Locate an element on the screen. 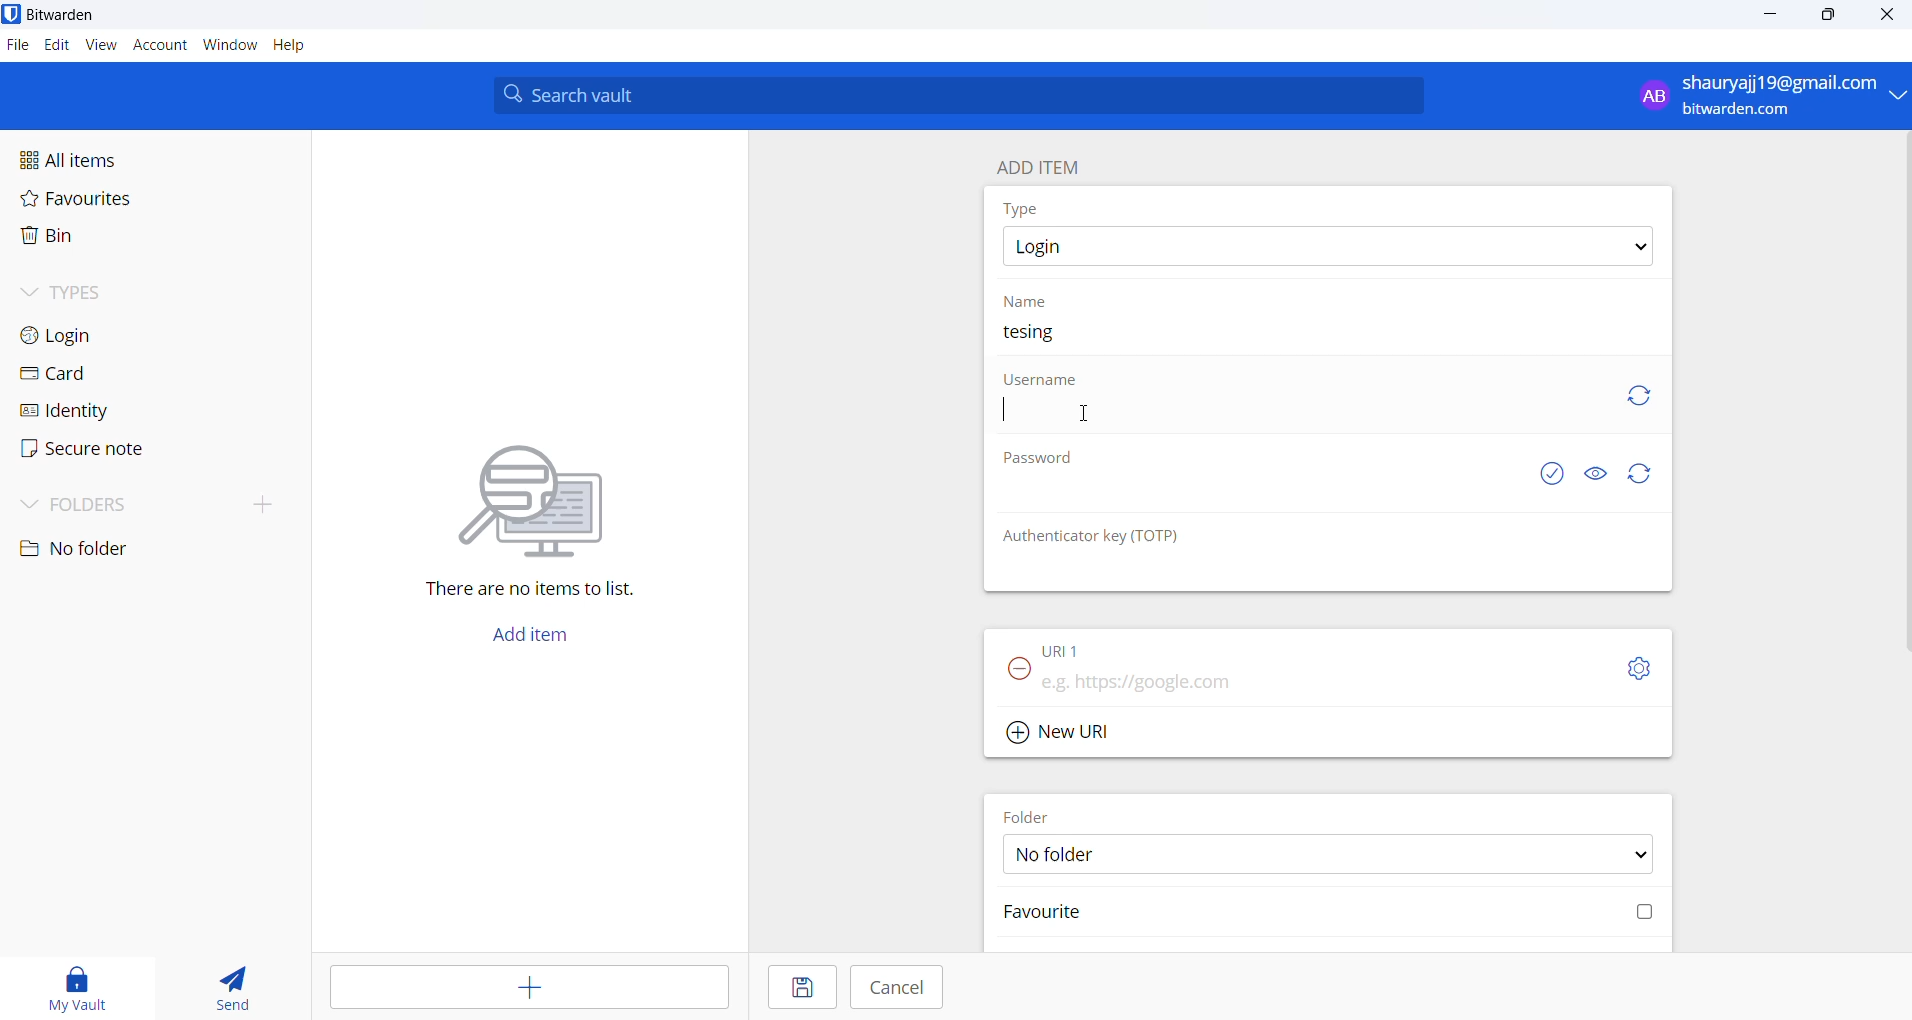 This screenshot has width=1912, height=1020. sign in and sign out options is located at coordinates (1766, 96).